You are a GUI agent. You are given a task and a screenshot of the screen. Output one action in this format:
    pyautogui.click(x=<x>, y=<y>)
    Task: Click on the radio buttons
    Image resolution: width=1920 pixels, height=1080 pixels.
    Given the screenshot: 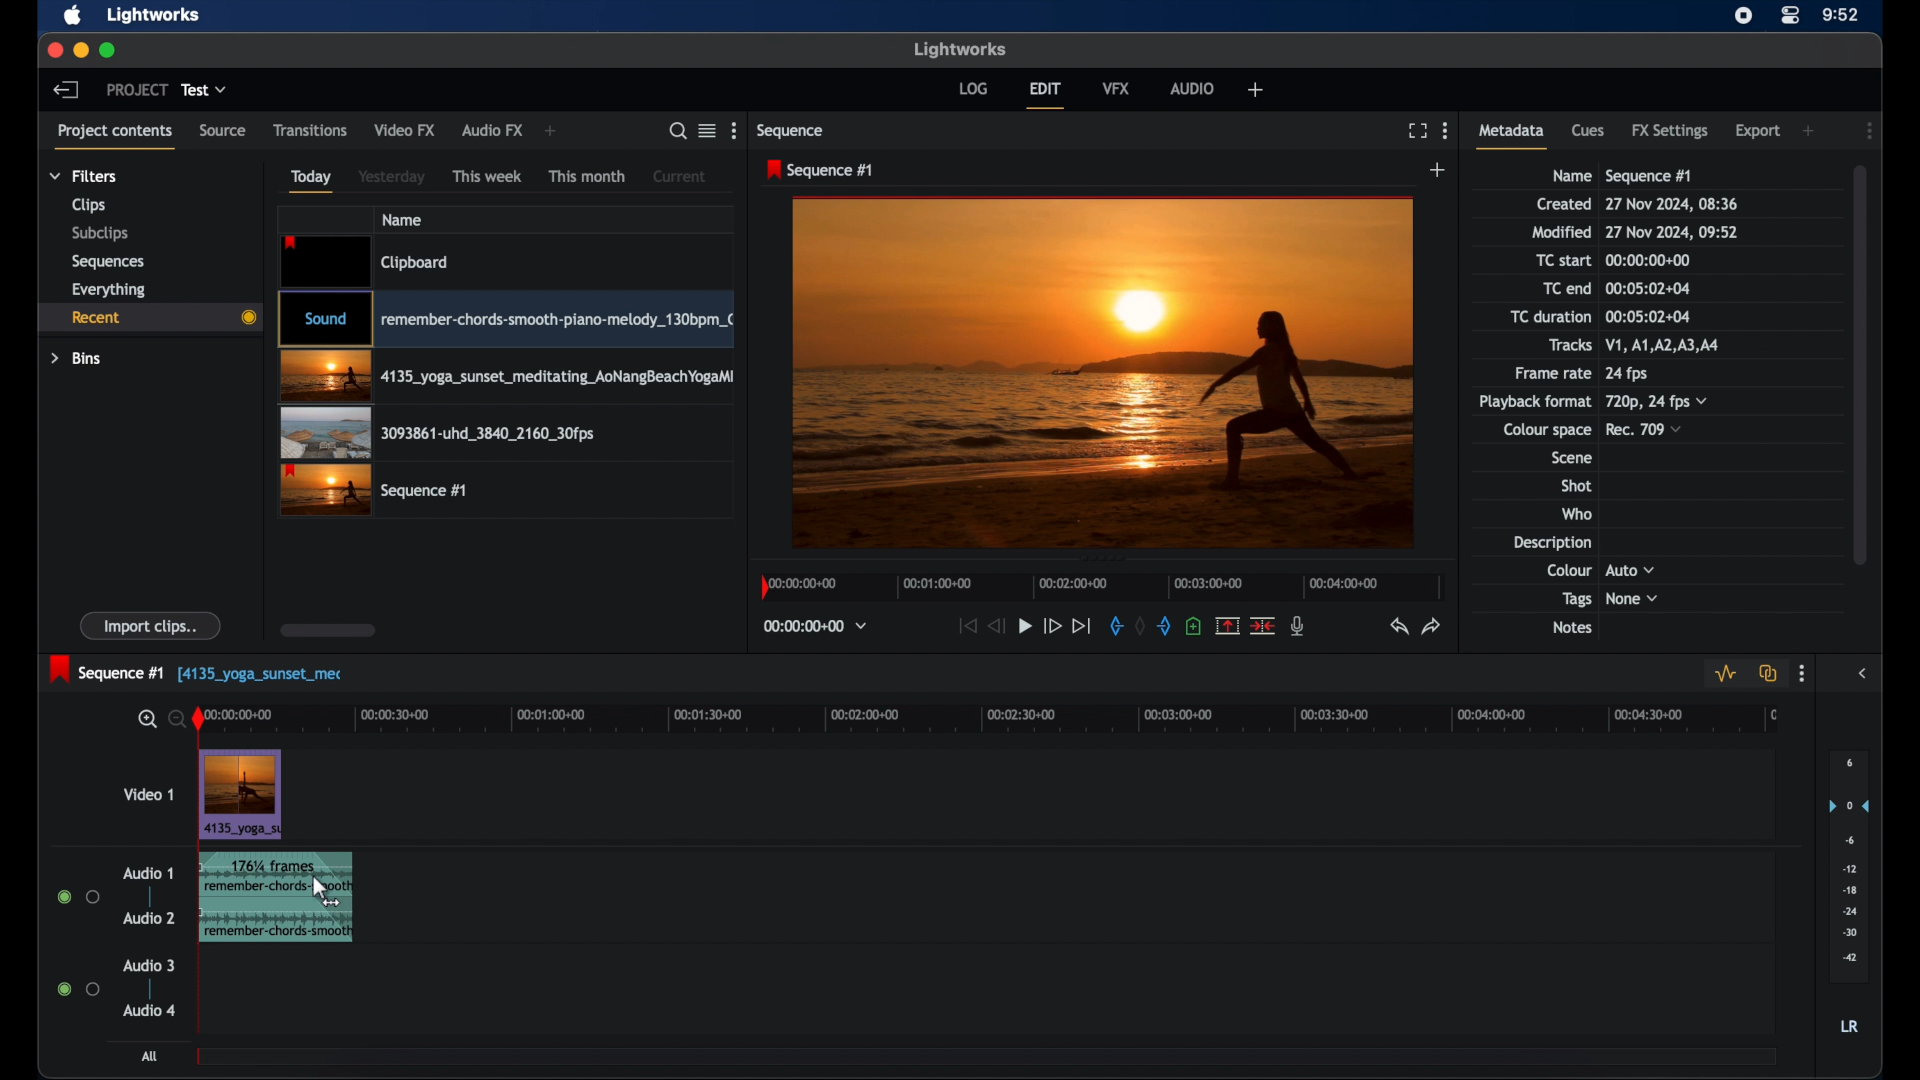 What is the action you would take?
    pyautogui.click(x=78, y=896)
    